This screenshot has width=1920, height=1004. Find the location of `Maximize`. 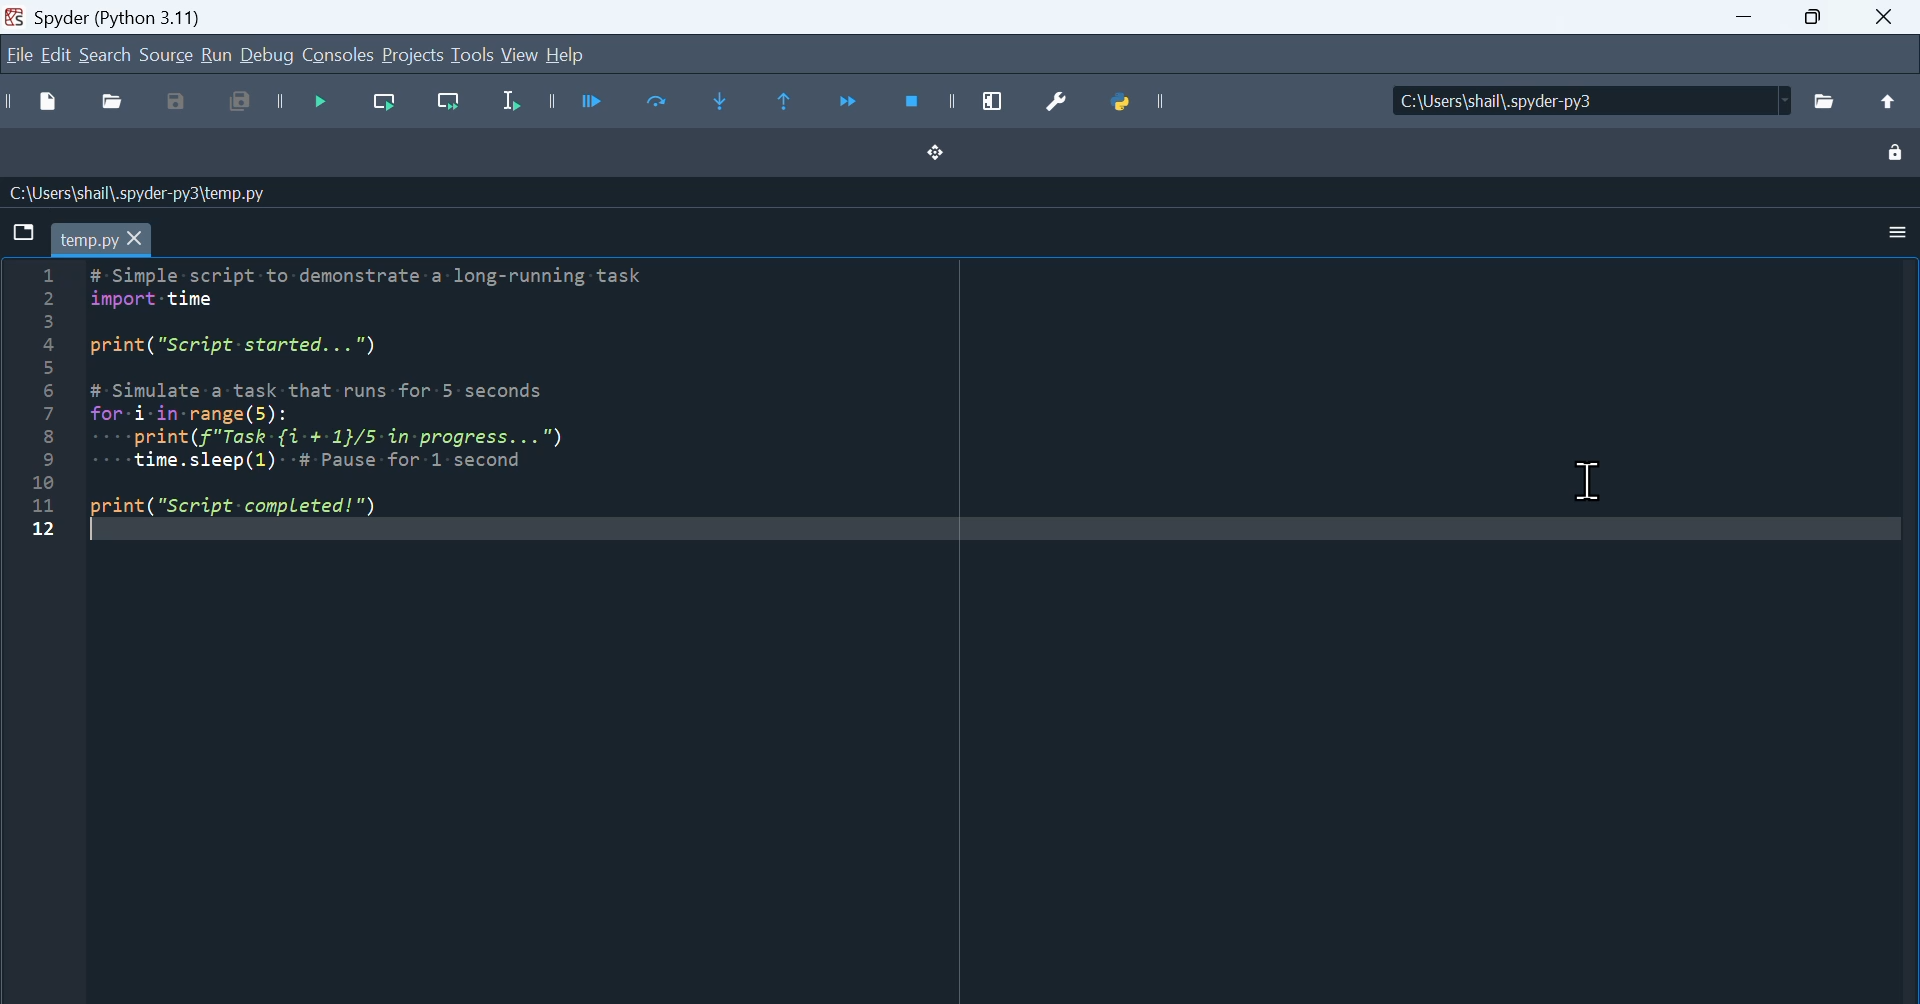

Maximize is located at coordinates (1815, 19).